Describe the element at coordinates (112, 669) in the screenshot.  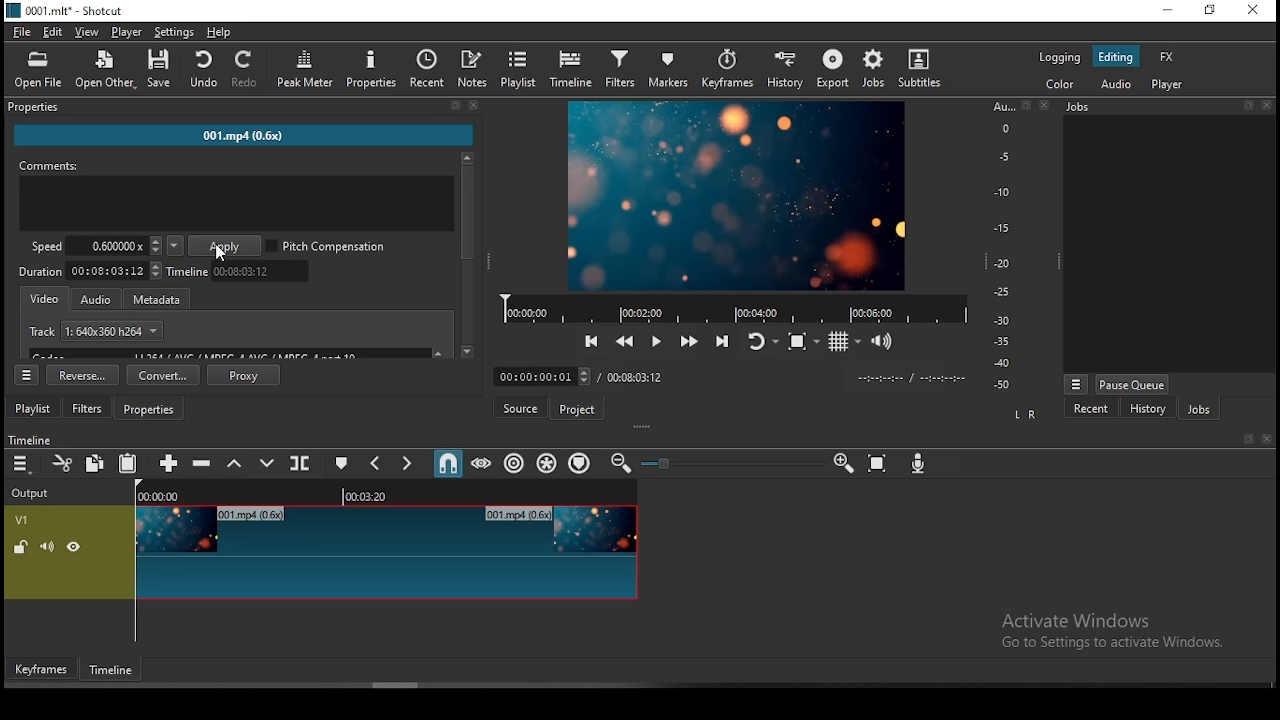
I see `timeframe` at that location.